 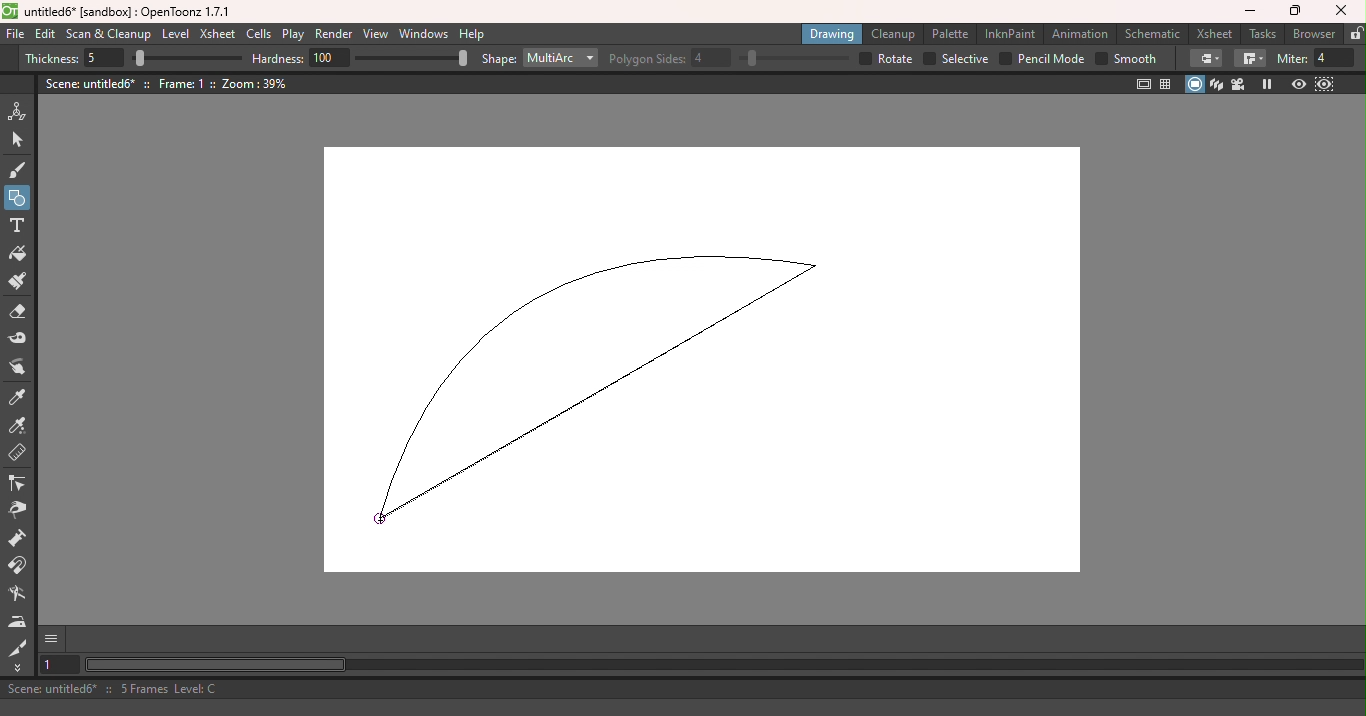 I want to click on Ruler tool, so click(x=16, y=453).